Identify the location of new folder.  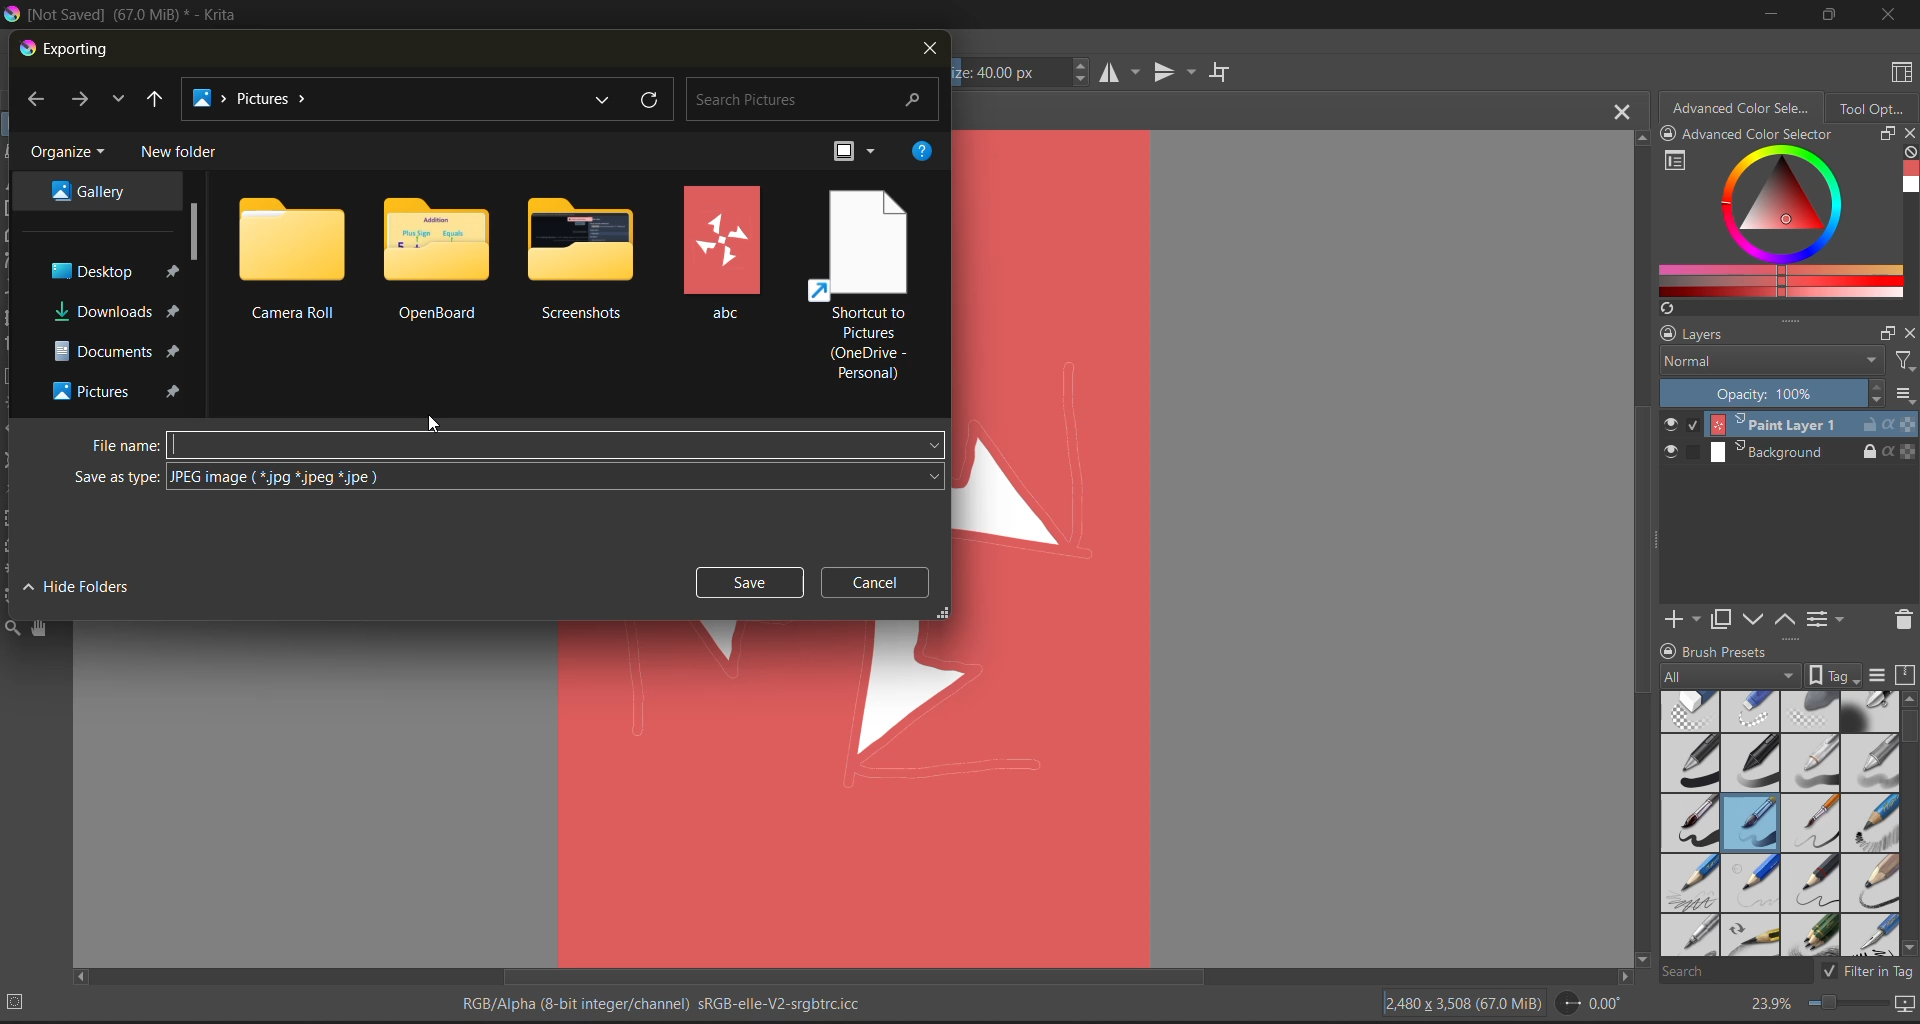
(183, 153).